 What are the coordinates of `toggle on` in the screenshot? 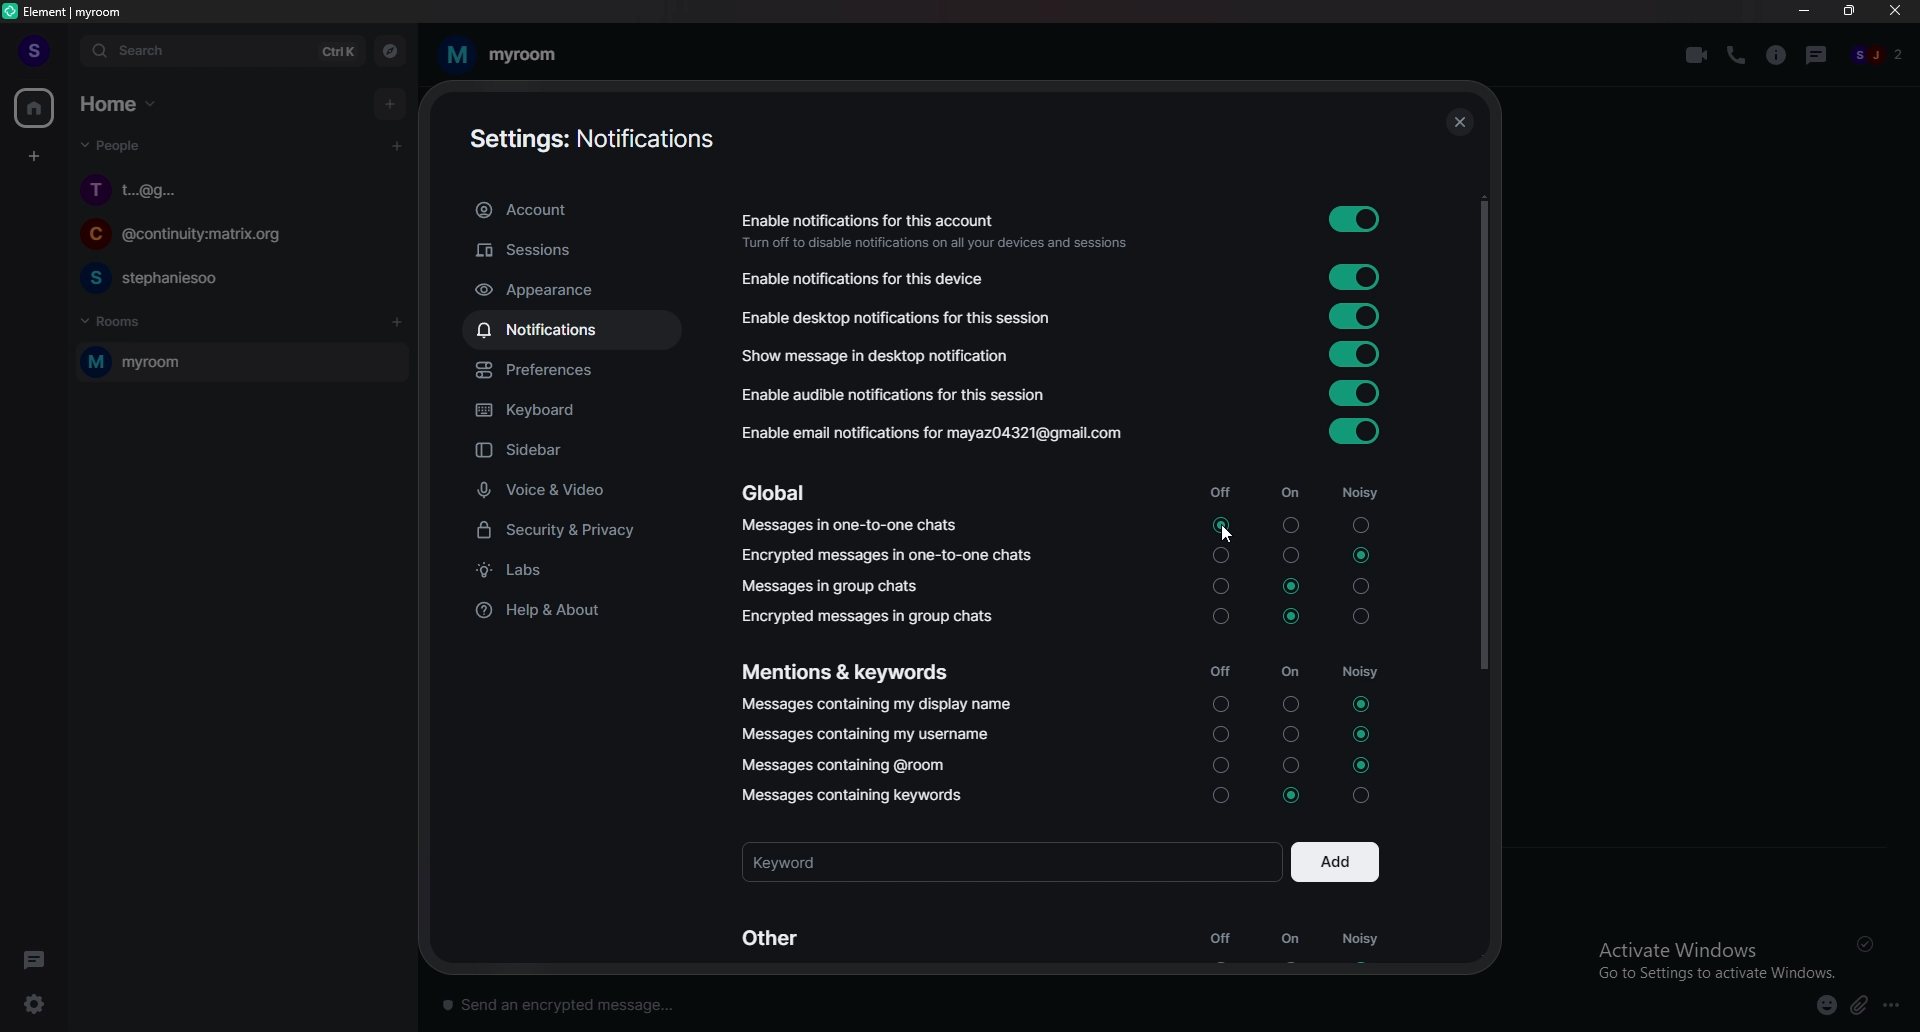 It's located at (1222, 525).